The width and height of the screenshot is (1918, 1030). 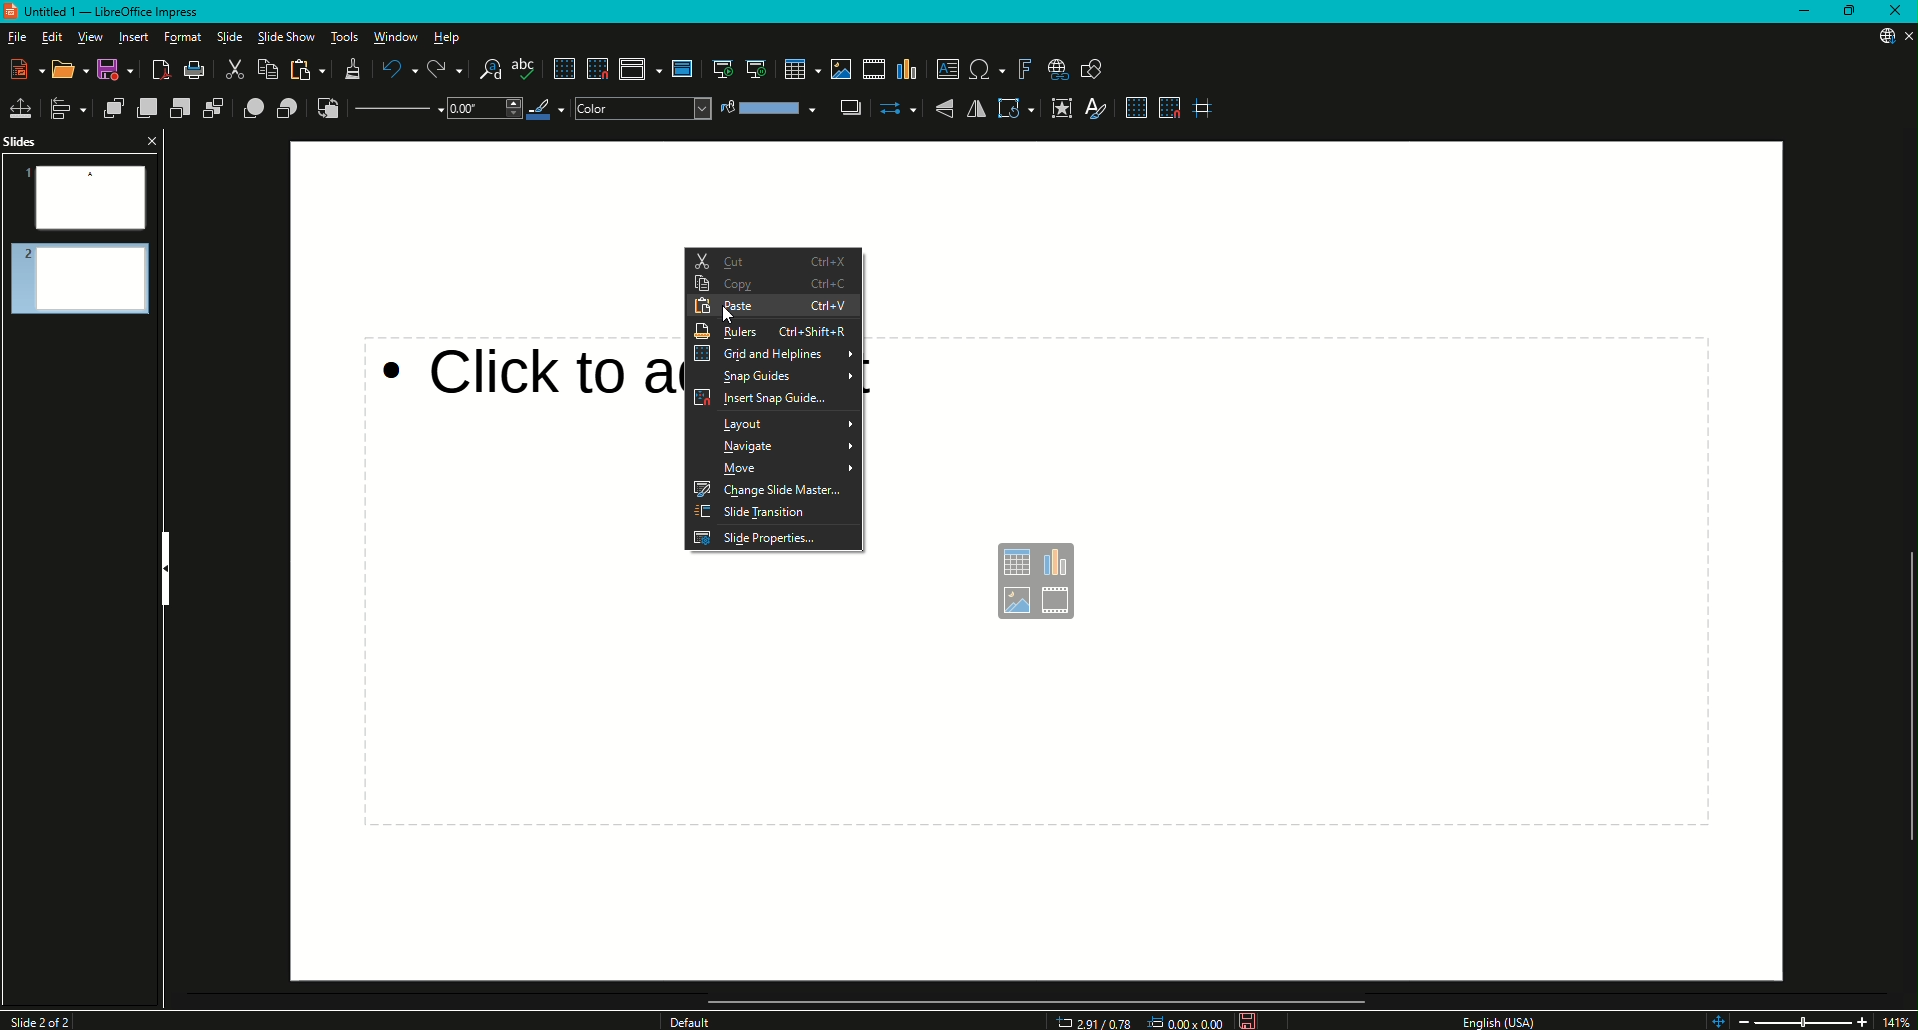 I want to click on Start from Current Slide, so click(x=754, y=67).